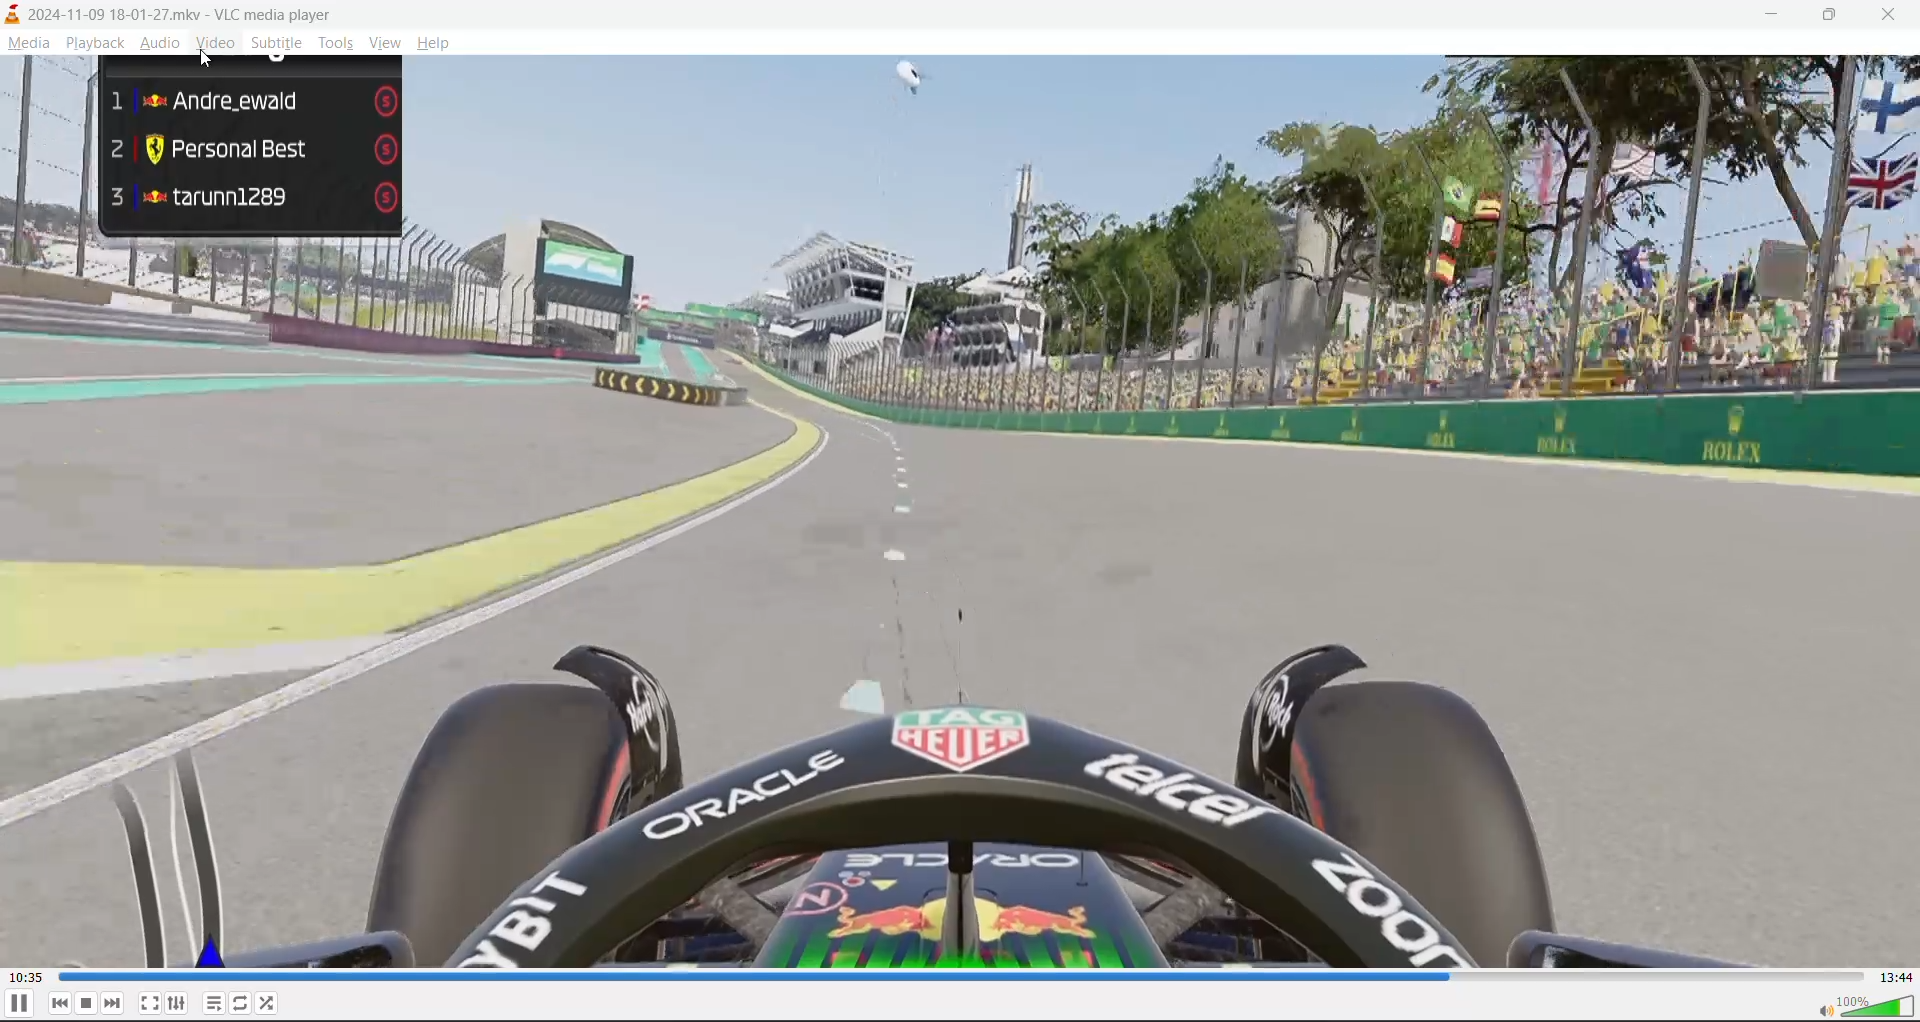 Image resolution: width=1920 pixels, height=1022 pixels. What do you see at coordinates (213, 1005) in the screenshot?
I see `toggle playlist` at bounding box center [213, 1005].